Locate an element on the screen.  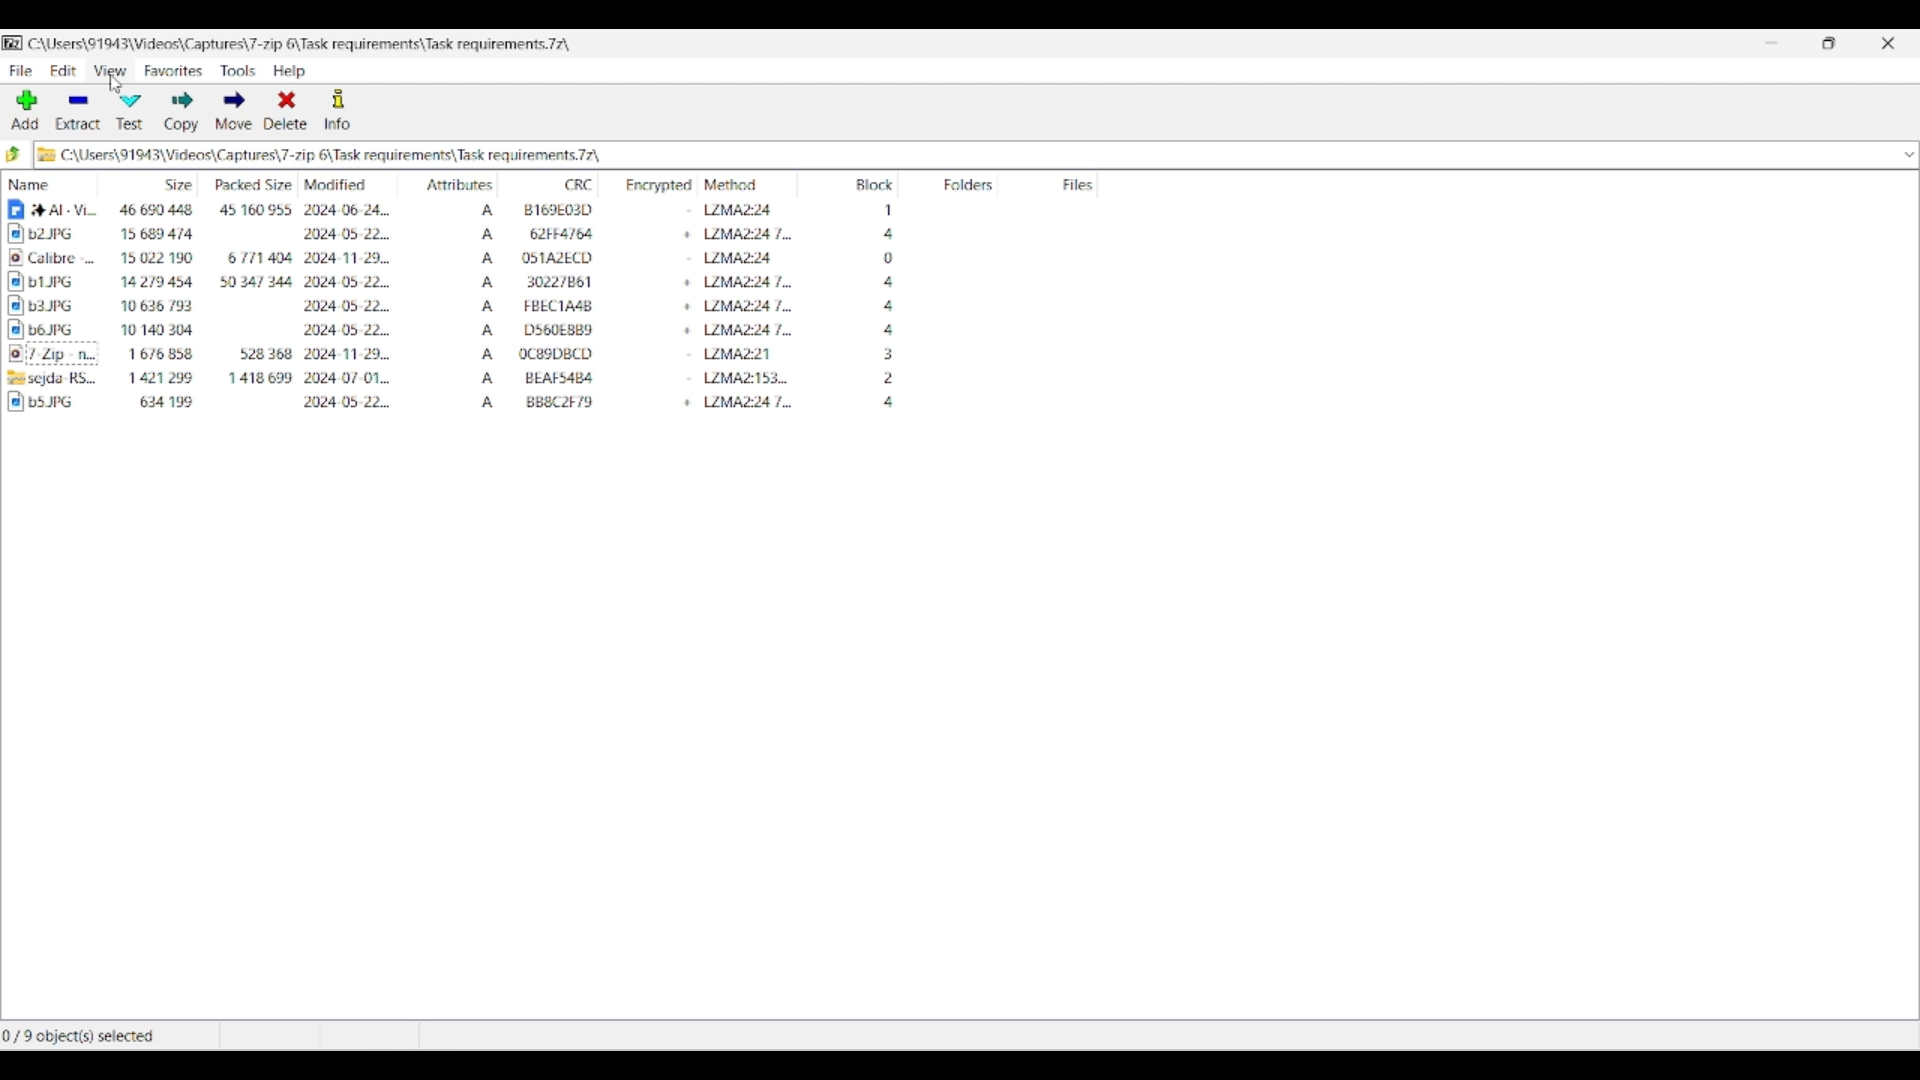
Encrypted column is located at coordinates (651, 184).